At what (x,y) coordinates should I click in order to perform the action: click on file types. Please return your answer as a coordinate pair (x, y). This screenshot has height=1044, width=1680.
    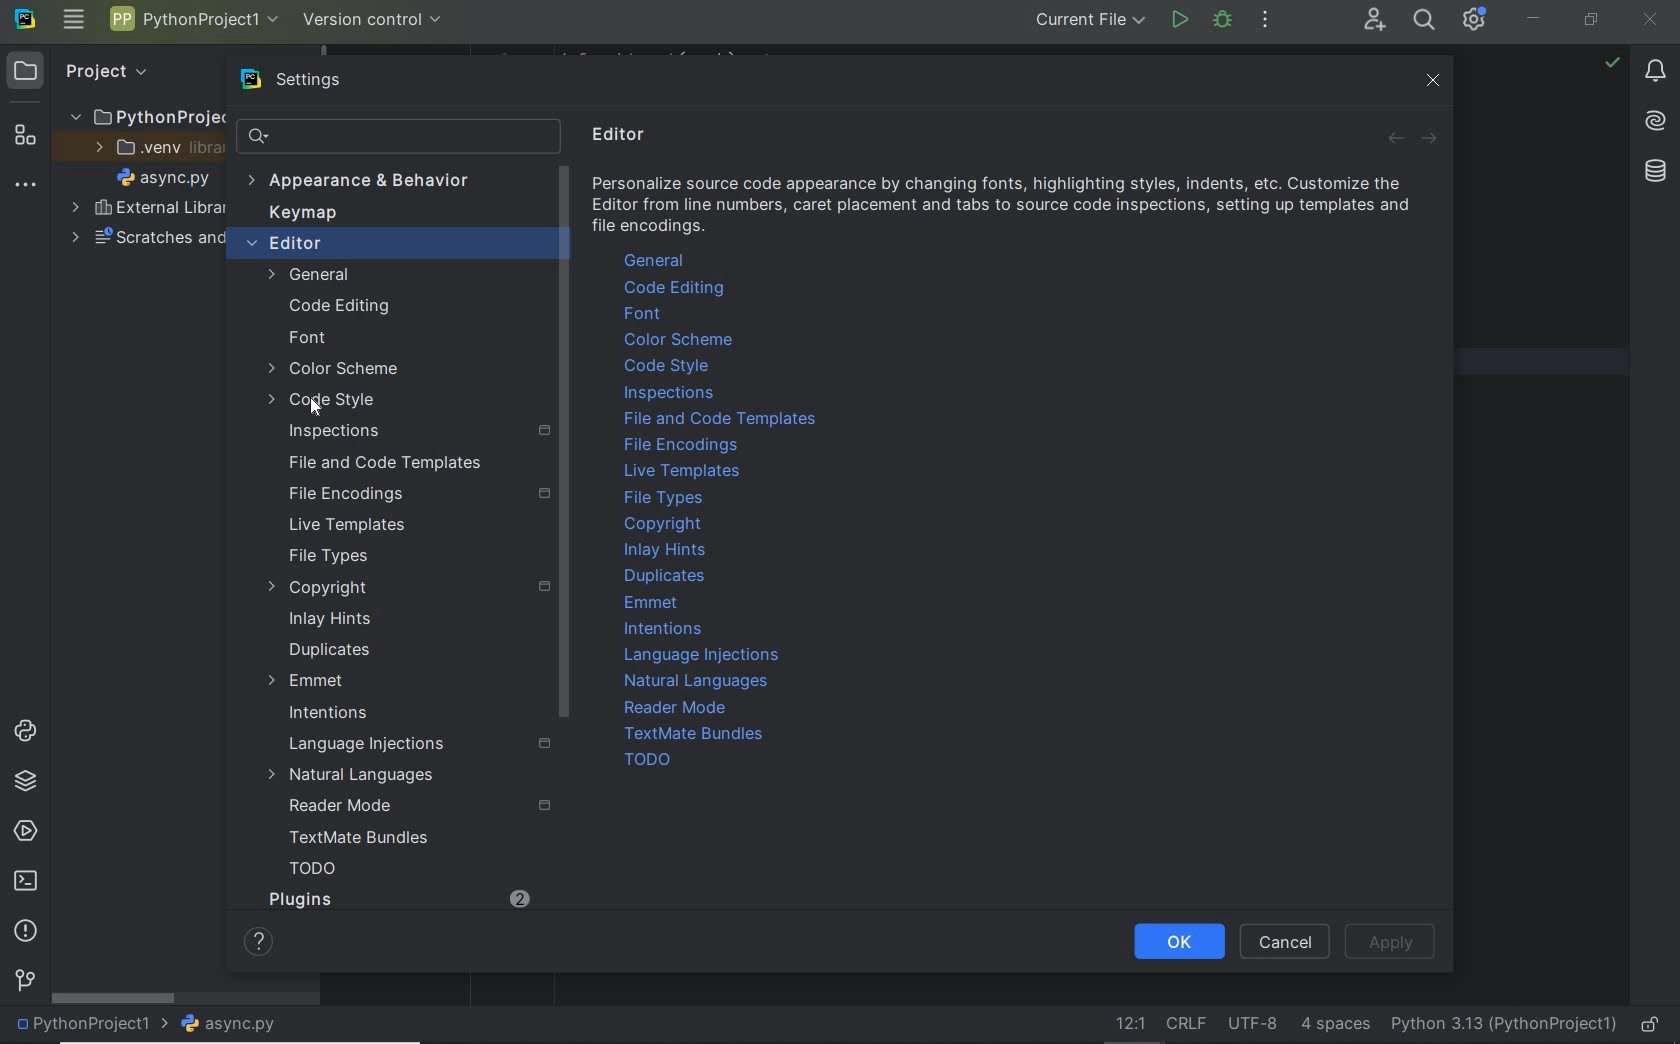
    Looking at the image, I should click on (669, 498).